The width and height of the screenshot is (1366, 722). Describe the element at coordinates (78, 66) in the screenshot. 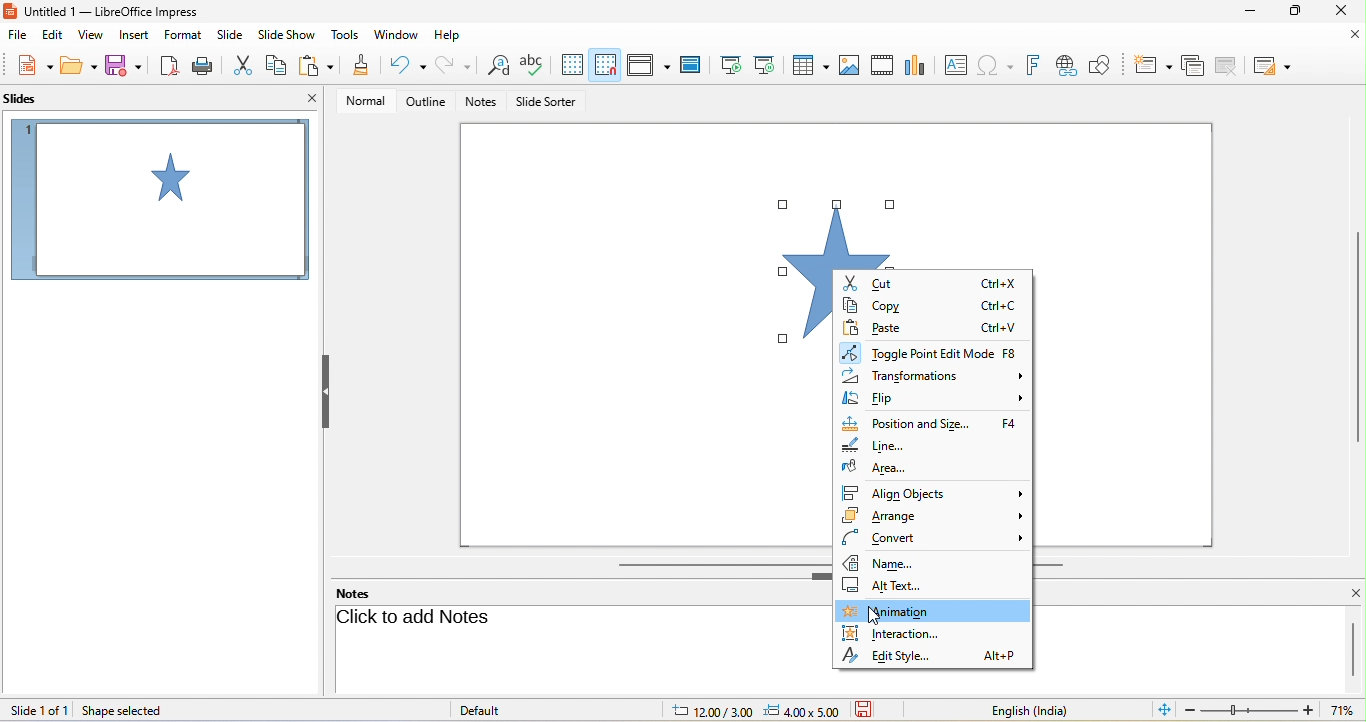

I see `open` at that location.